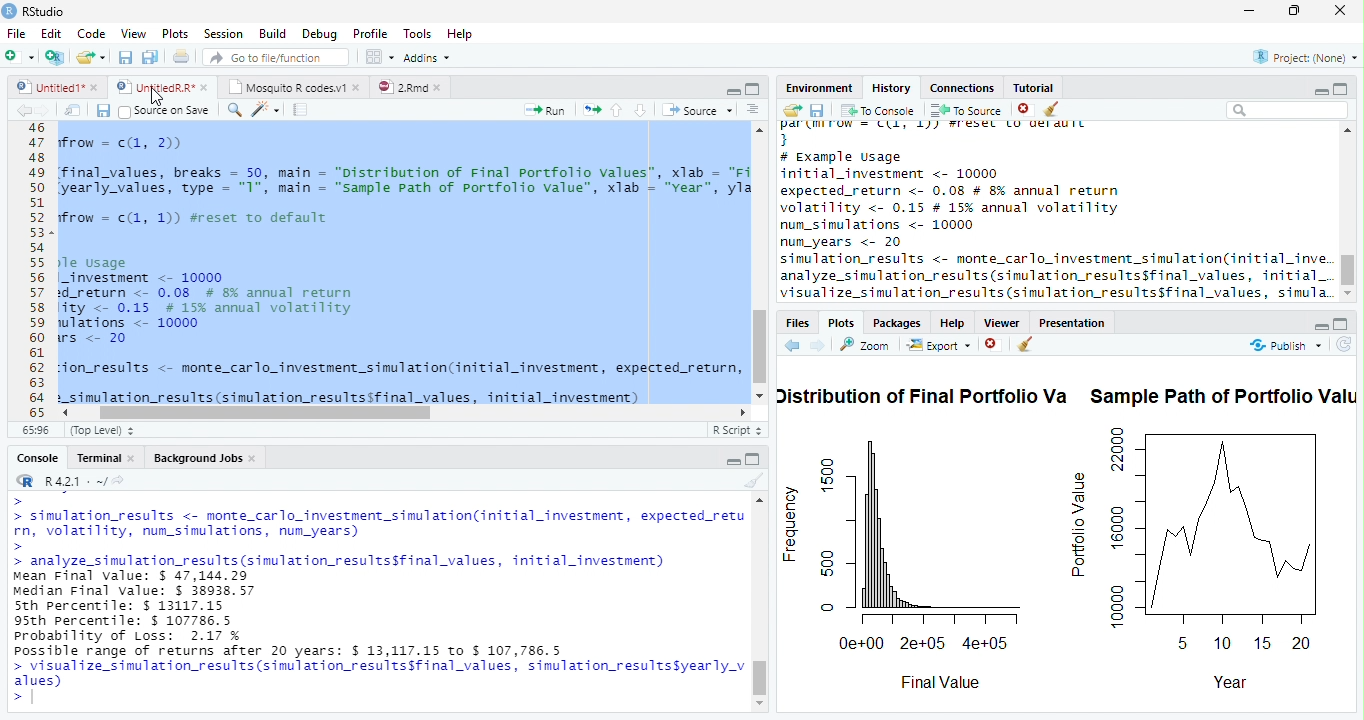 This screenshot has height=720, width=1364. I want to click on next source location, so click(44, 110).